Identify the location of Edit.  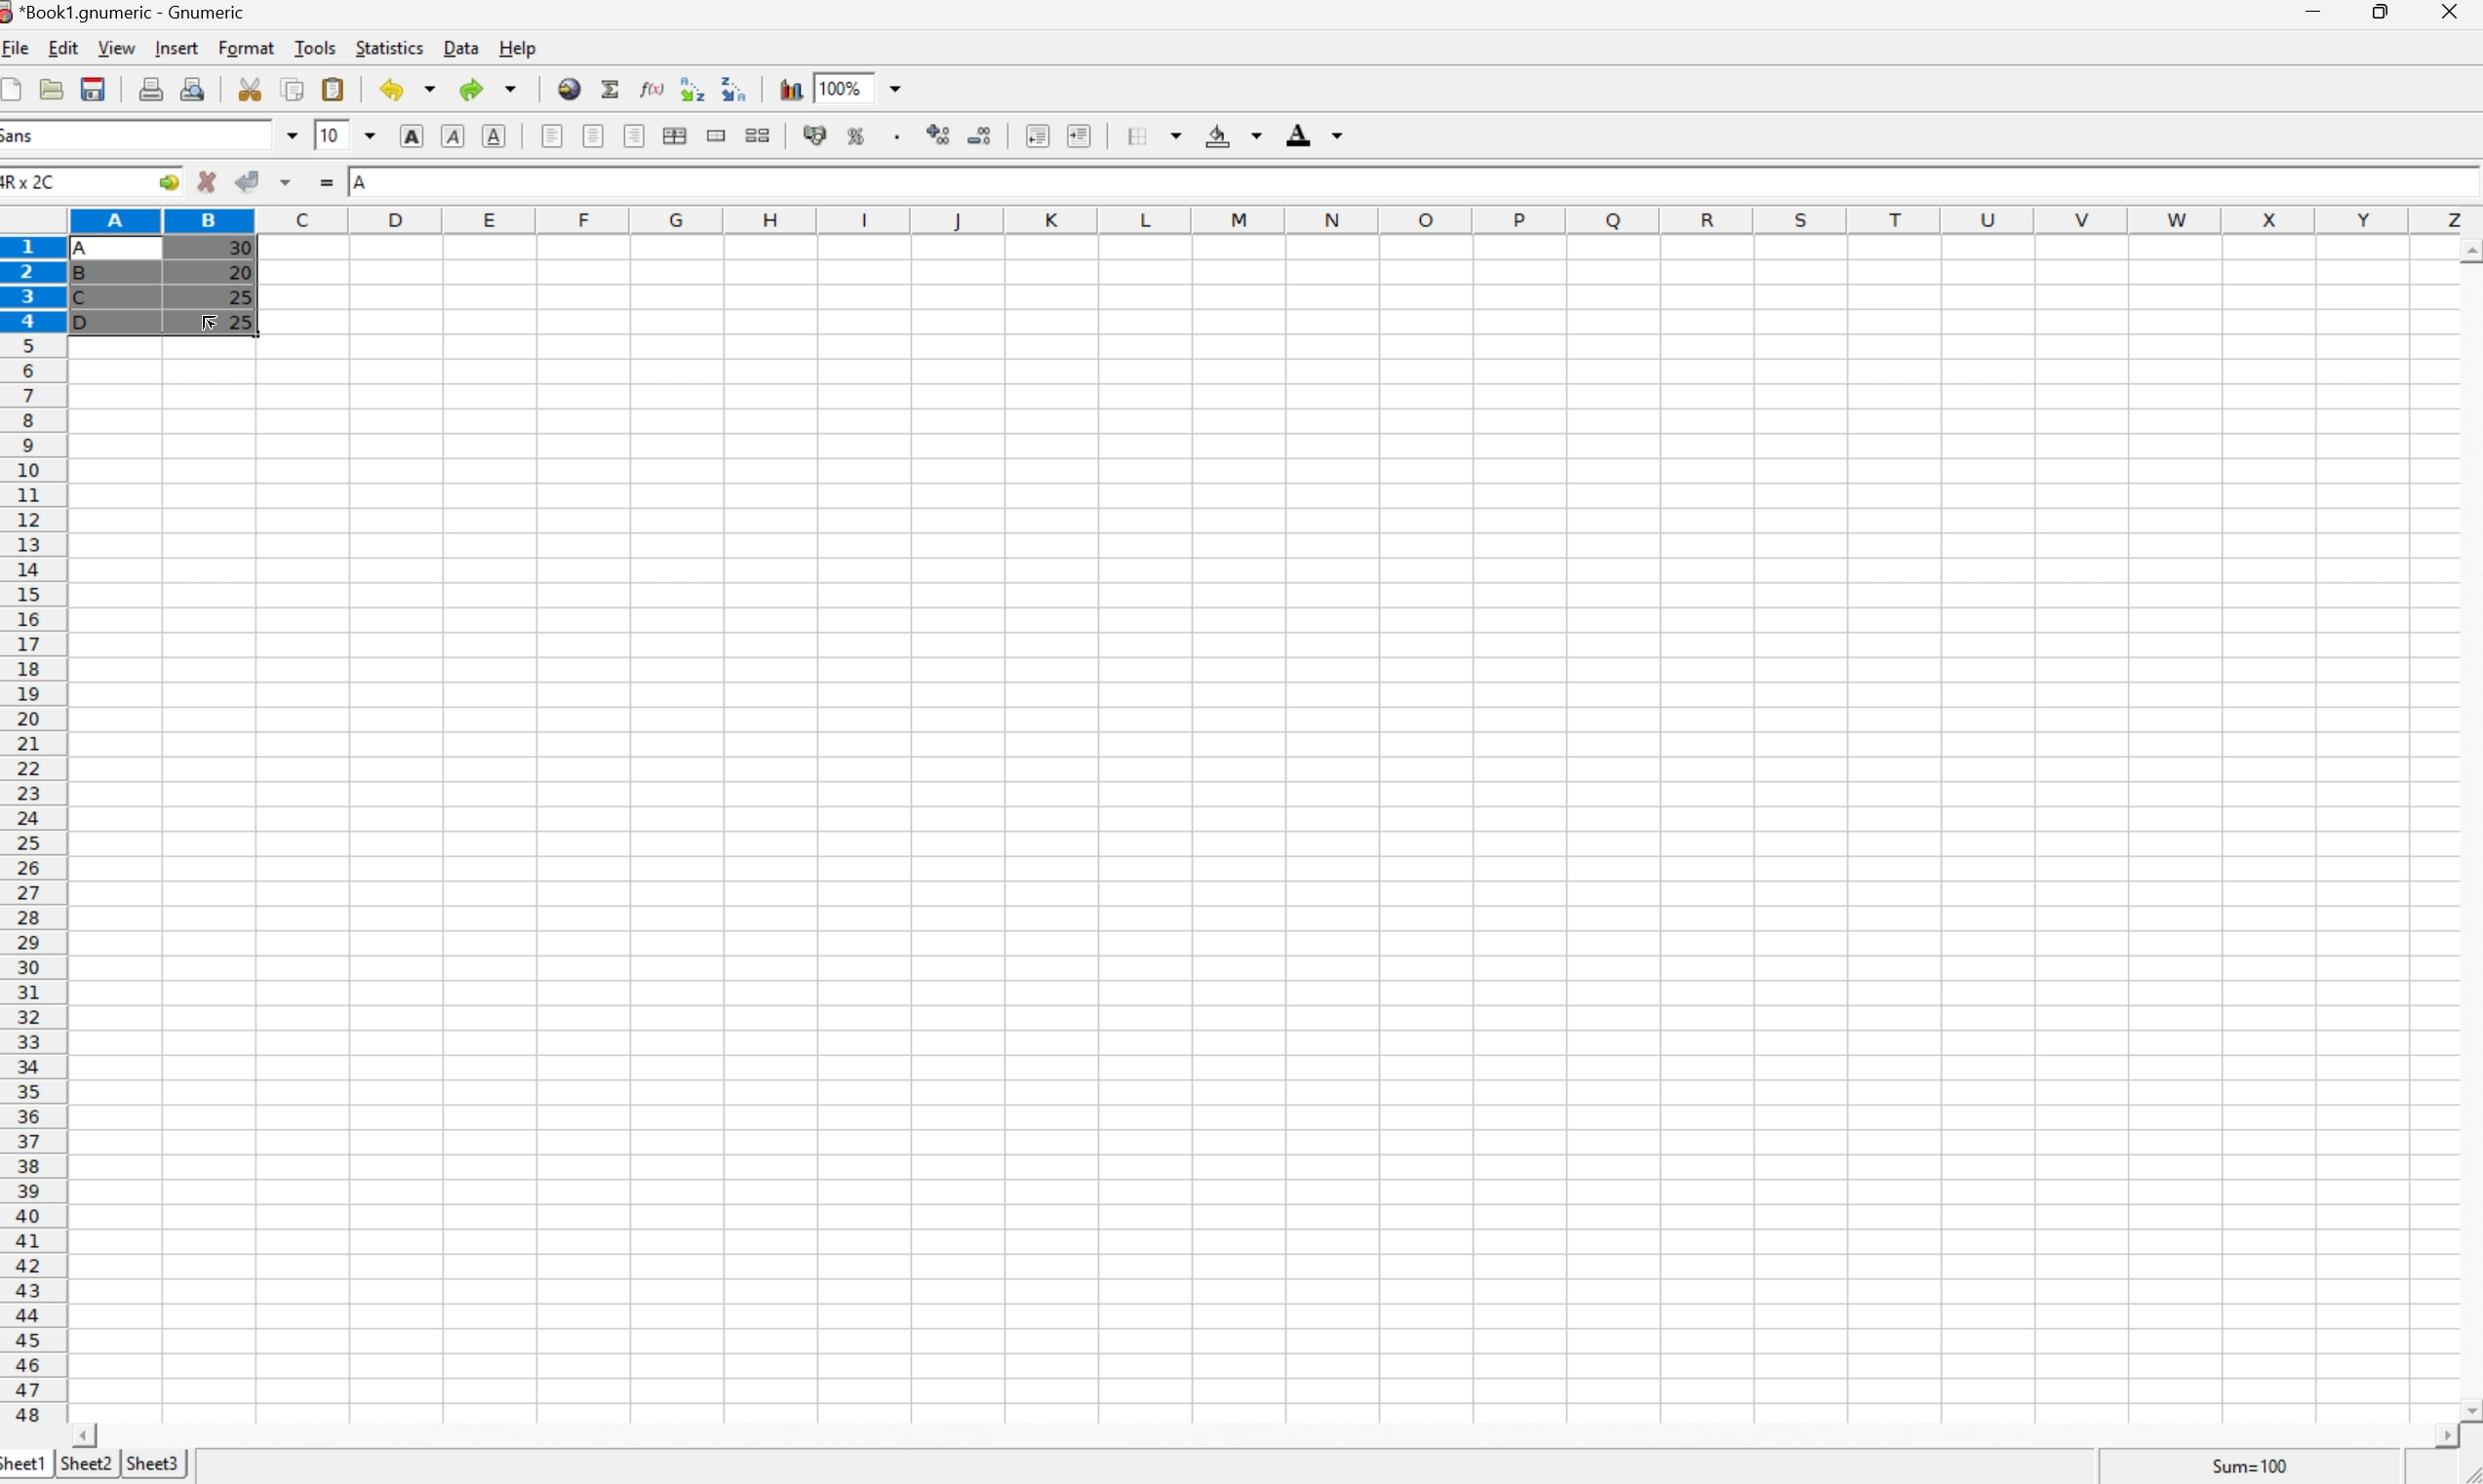
(64, 48).